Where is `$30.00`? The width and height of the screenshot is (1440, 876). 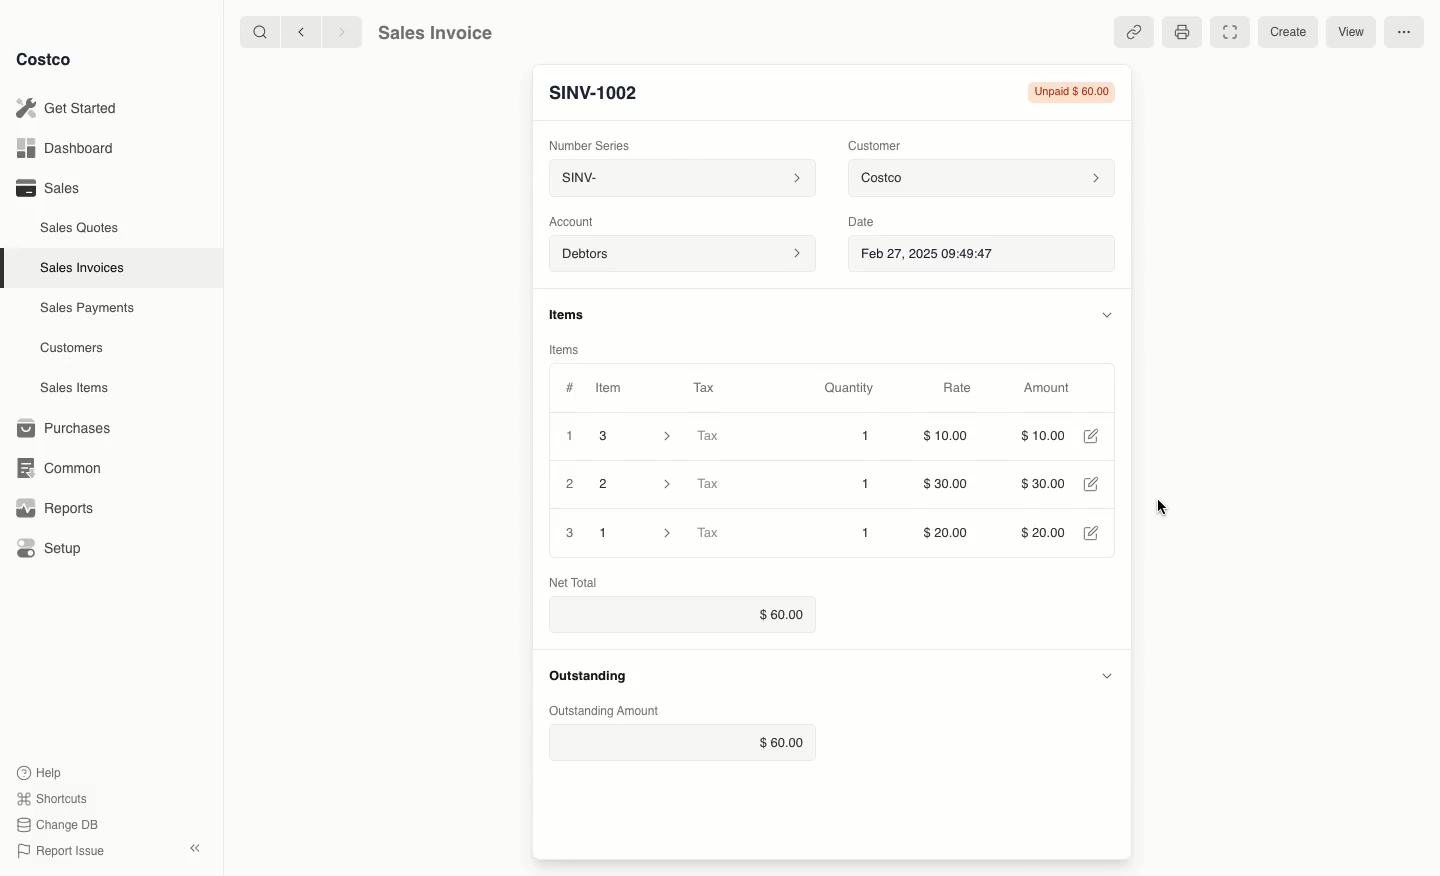
$30.00 is located at coordinates (1033, 485).